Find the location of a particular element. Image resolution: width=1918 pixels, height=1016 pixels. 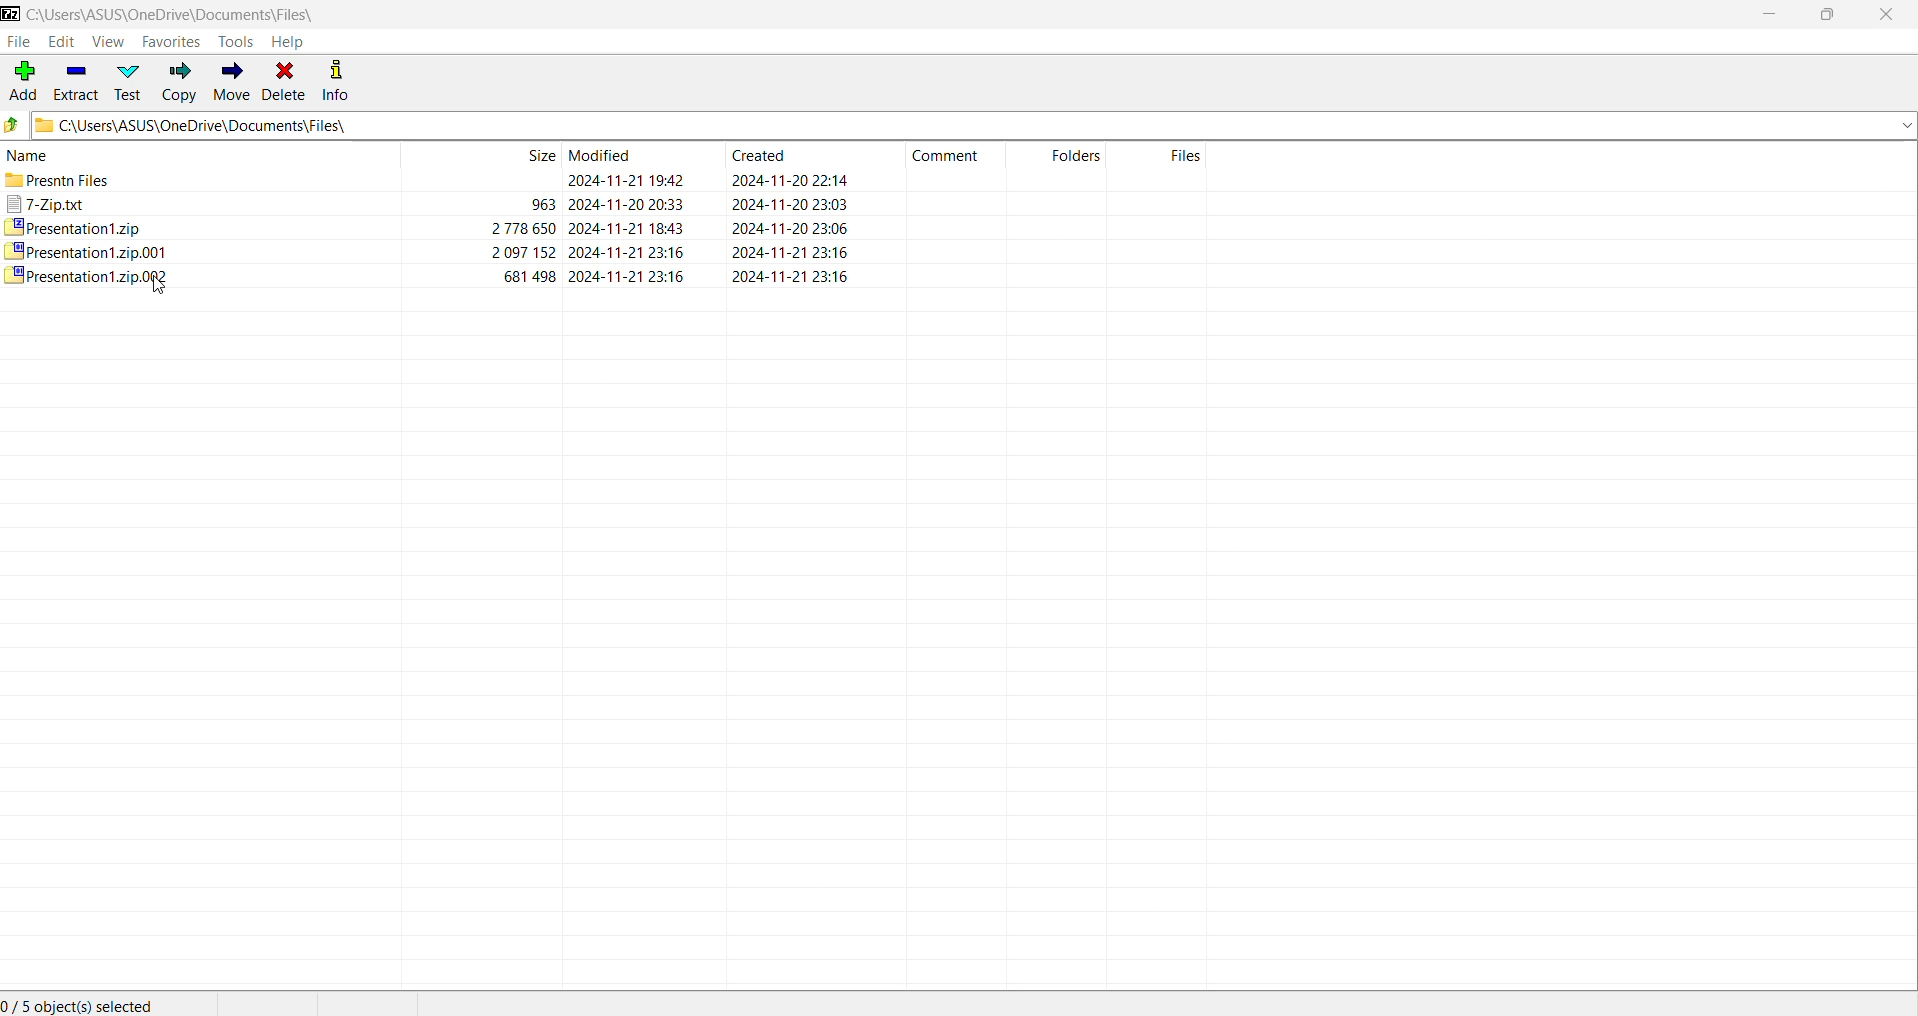

Delete is located at coordinates (284, 81).